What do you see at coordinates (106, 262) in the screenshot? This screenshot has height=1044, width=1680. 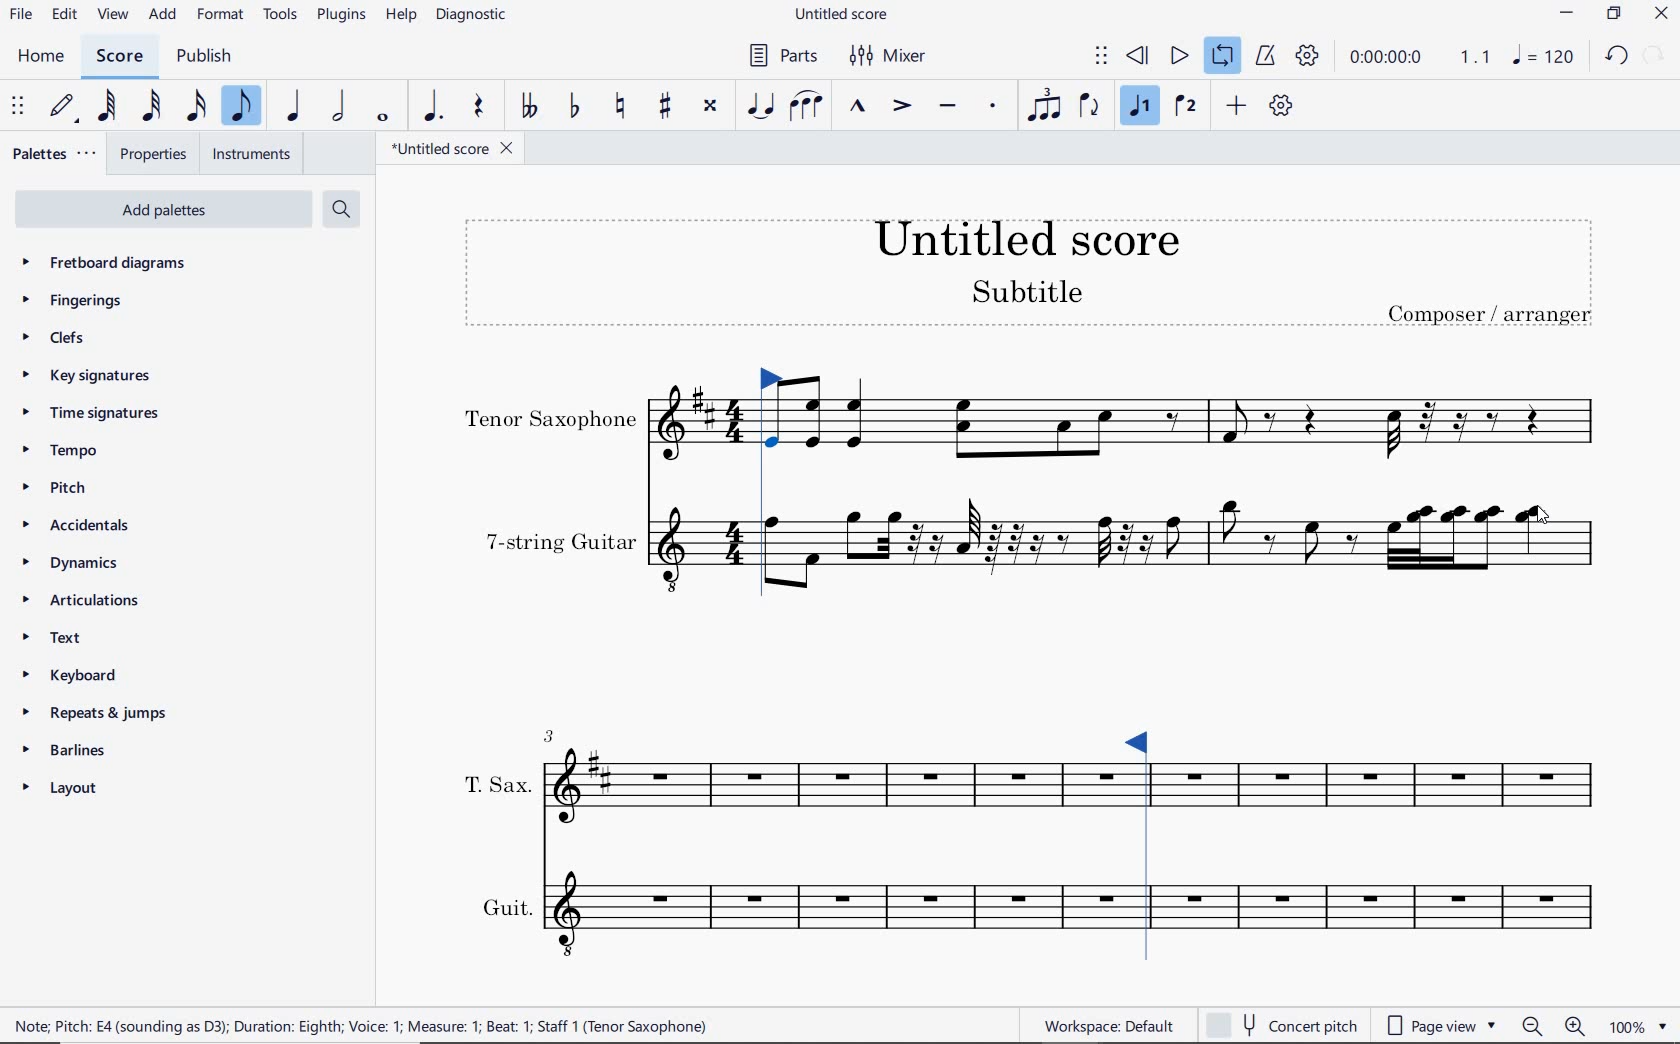 I see `FRETBOARD DIAGRAMS` at bounding box center [106, 262].